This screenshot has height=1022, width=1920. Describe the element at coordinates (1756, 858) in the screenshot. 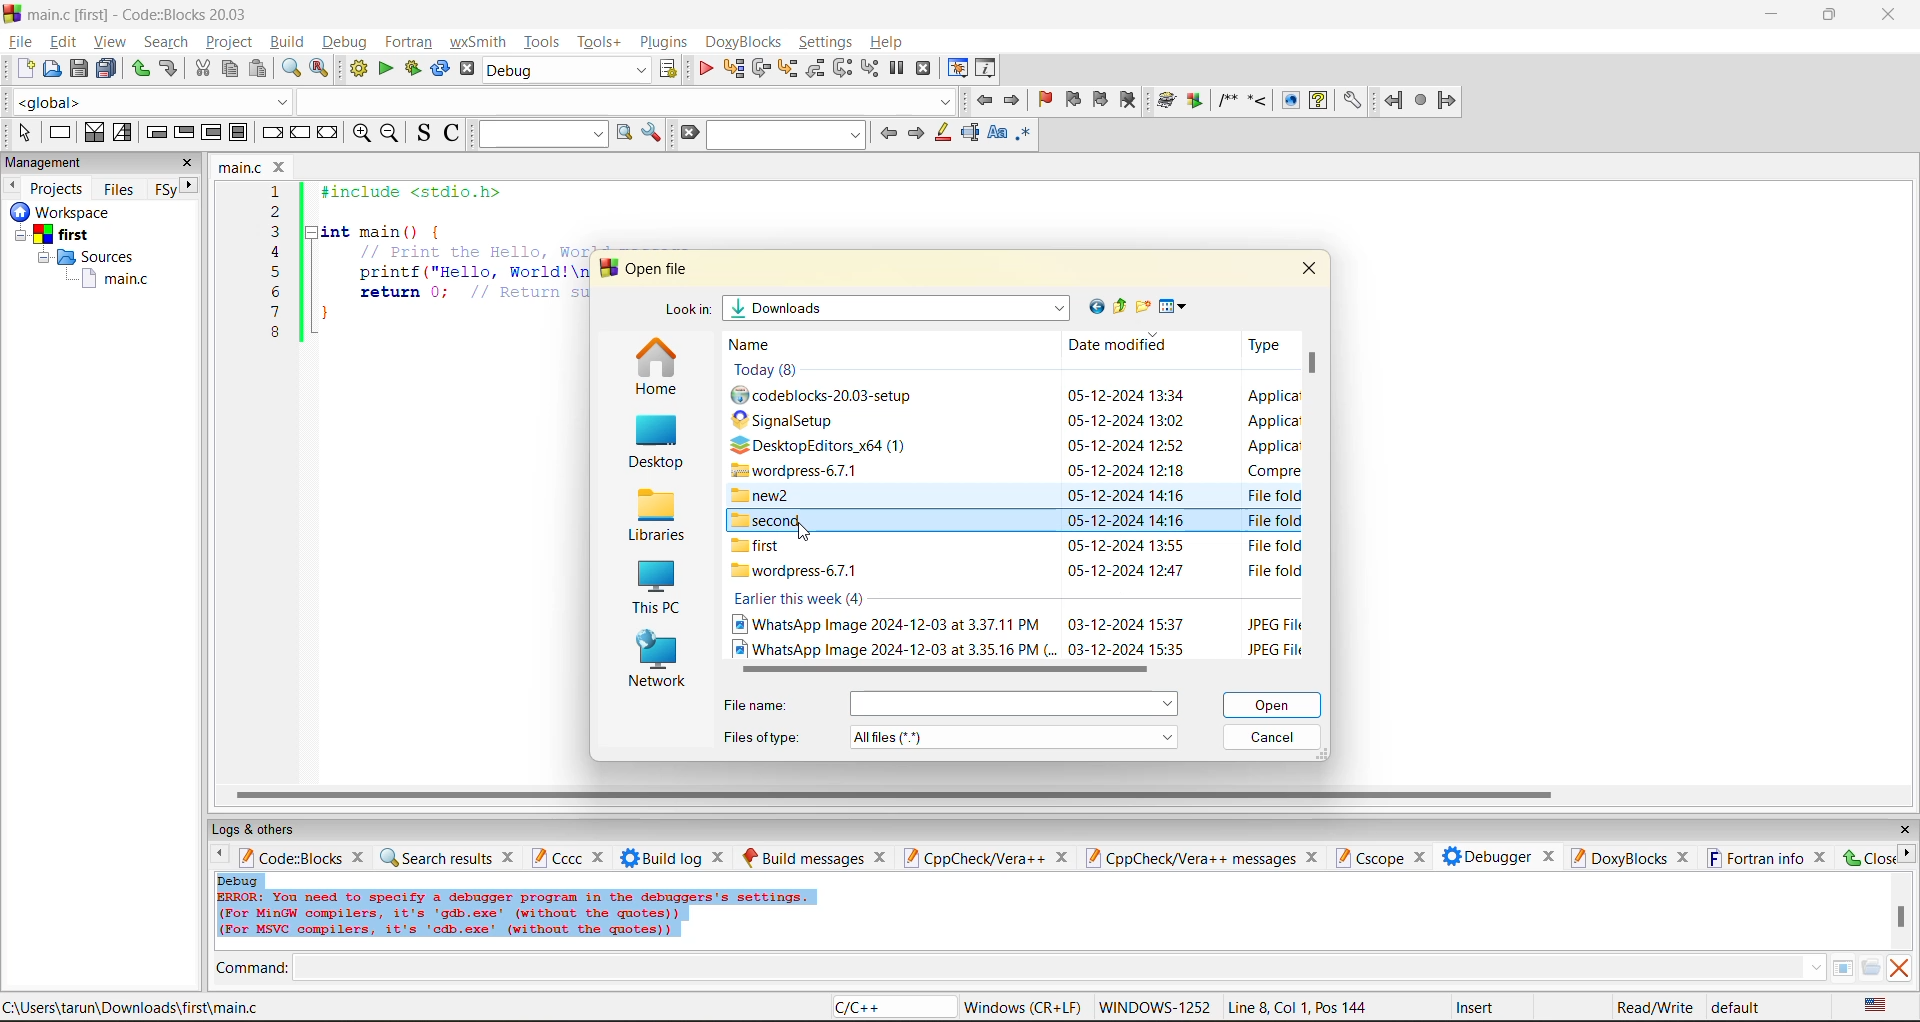

I see `fortran info` at that location.